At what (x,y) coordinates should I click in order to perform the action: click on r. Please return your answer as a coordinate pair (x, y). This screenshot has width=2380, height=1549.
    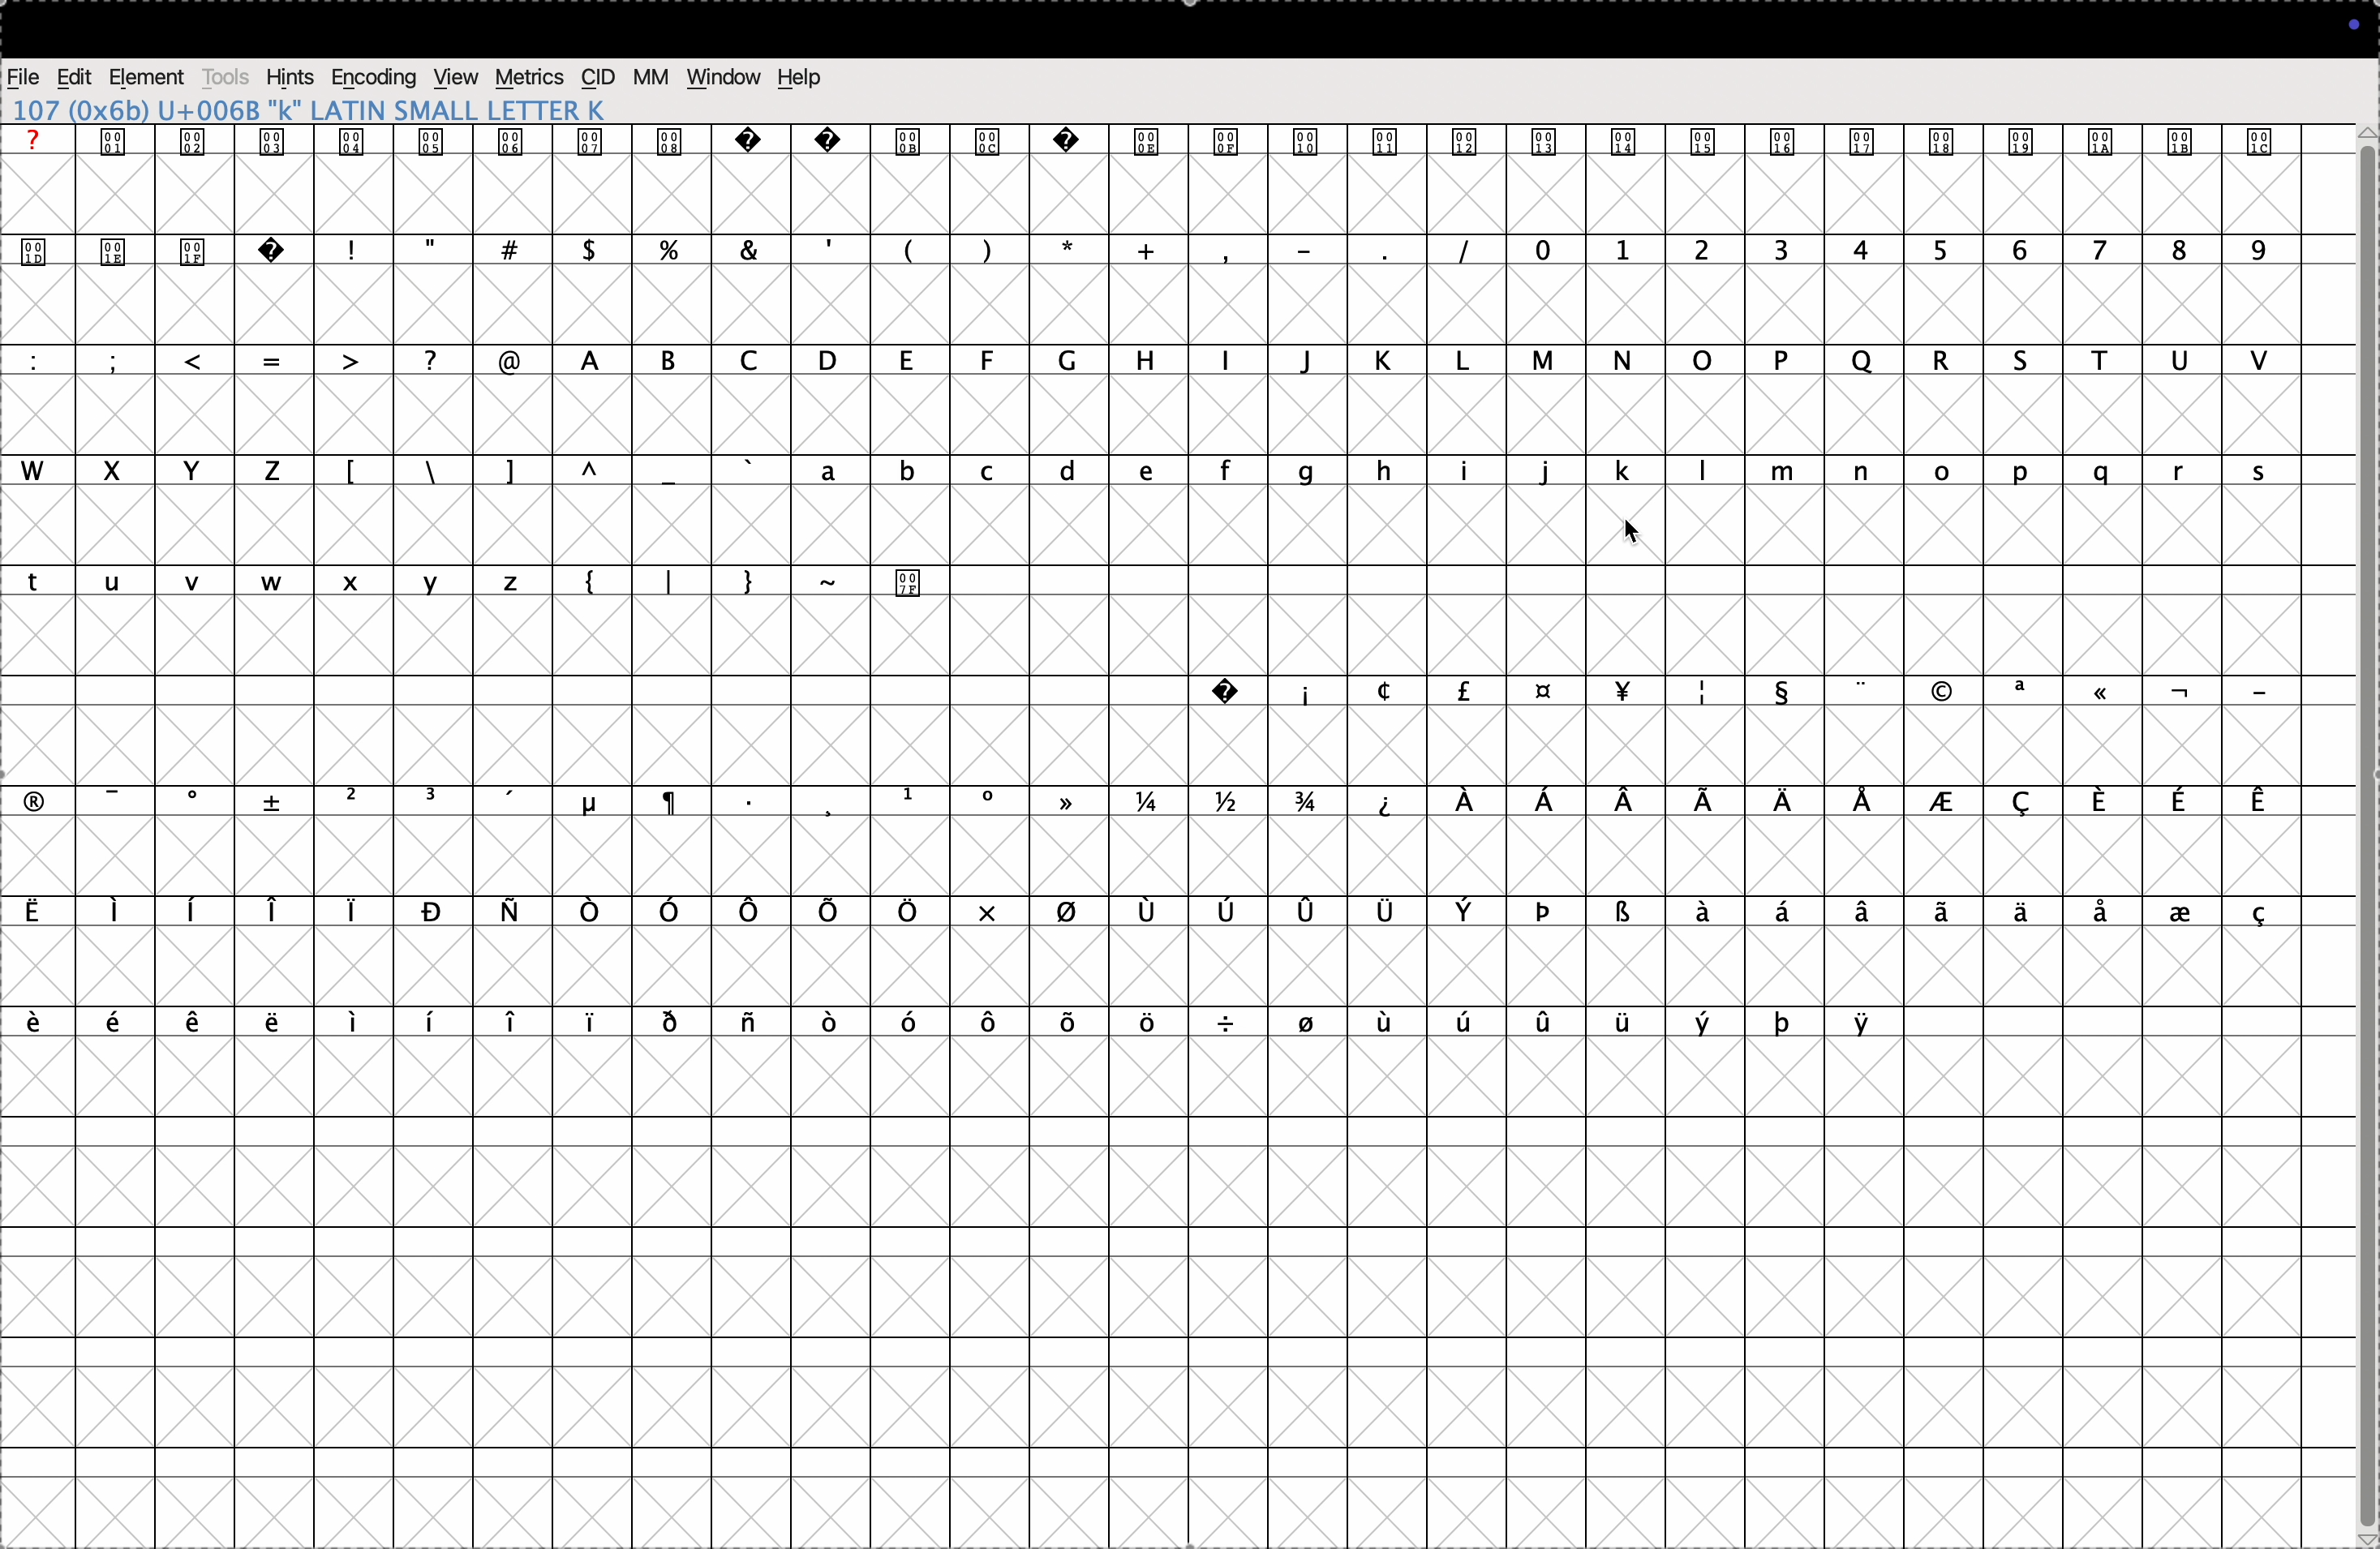
    Looking at the image, I should click on (2190, 471).